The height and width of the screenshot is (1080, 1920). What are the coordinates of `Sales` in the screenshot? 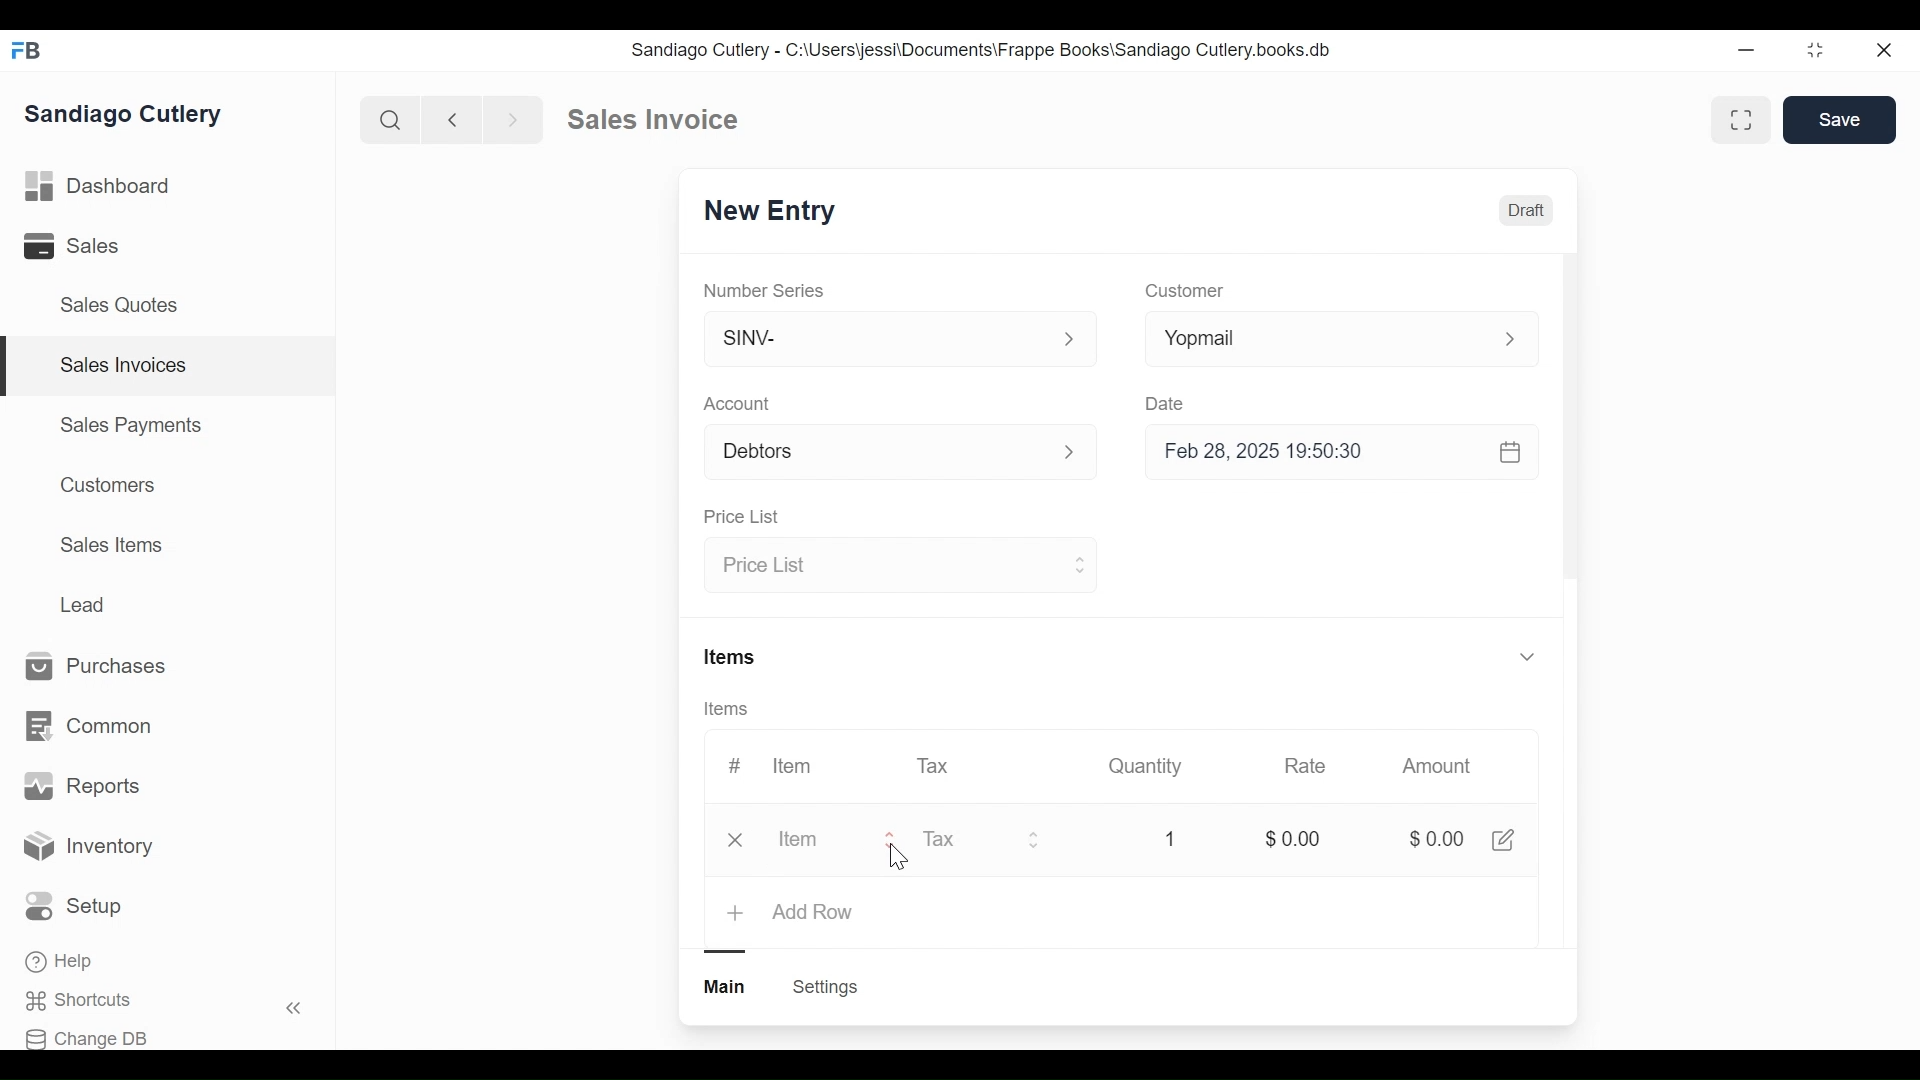 It's located at (75, 245).